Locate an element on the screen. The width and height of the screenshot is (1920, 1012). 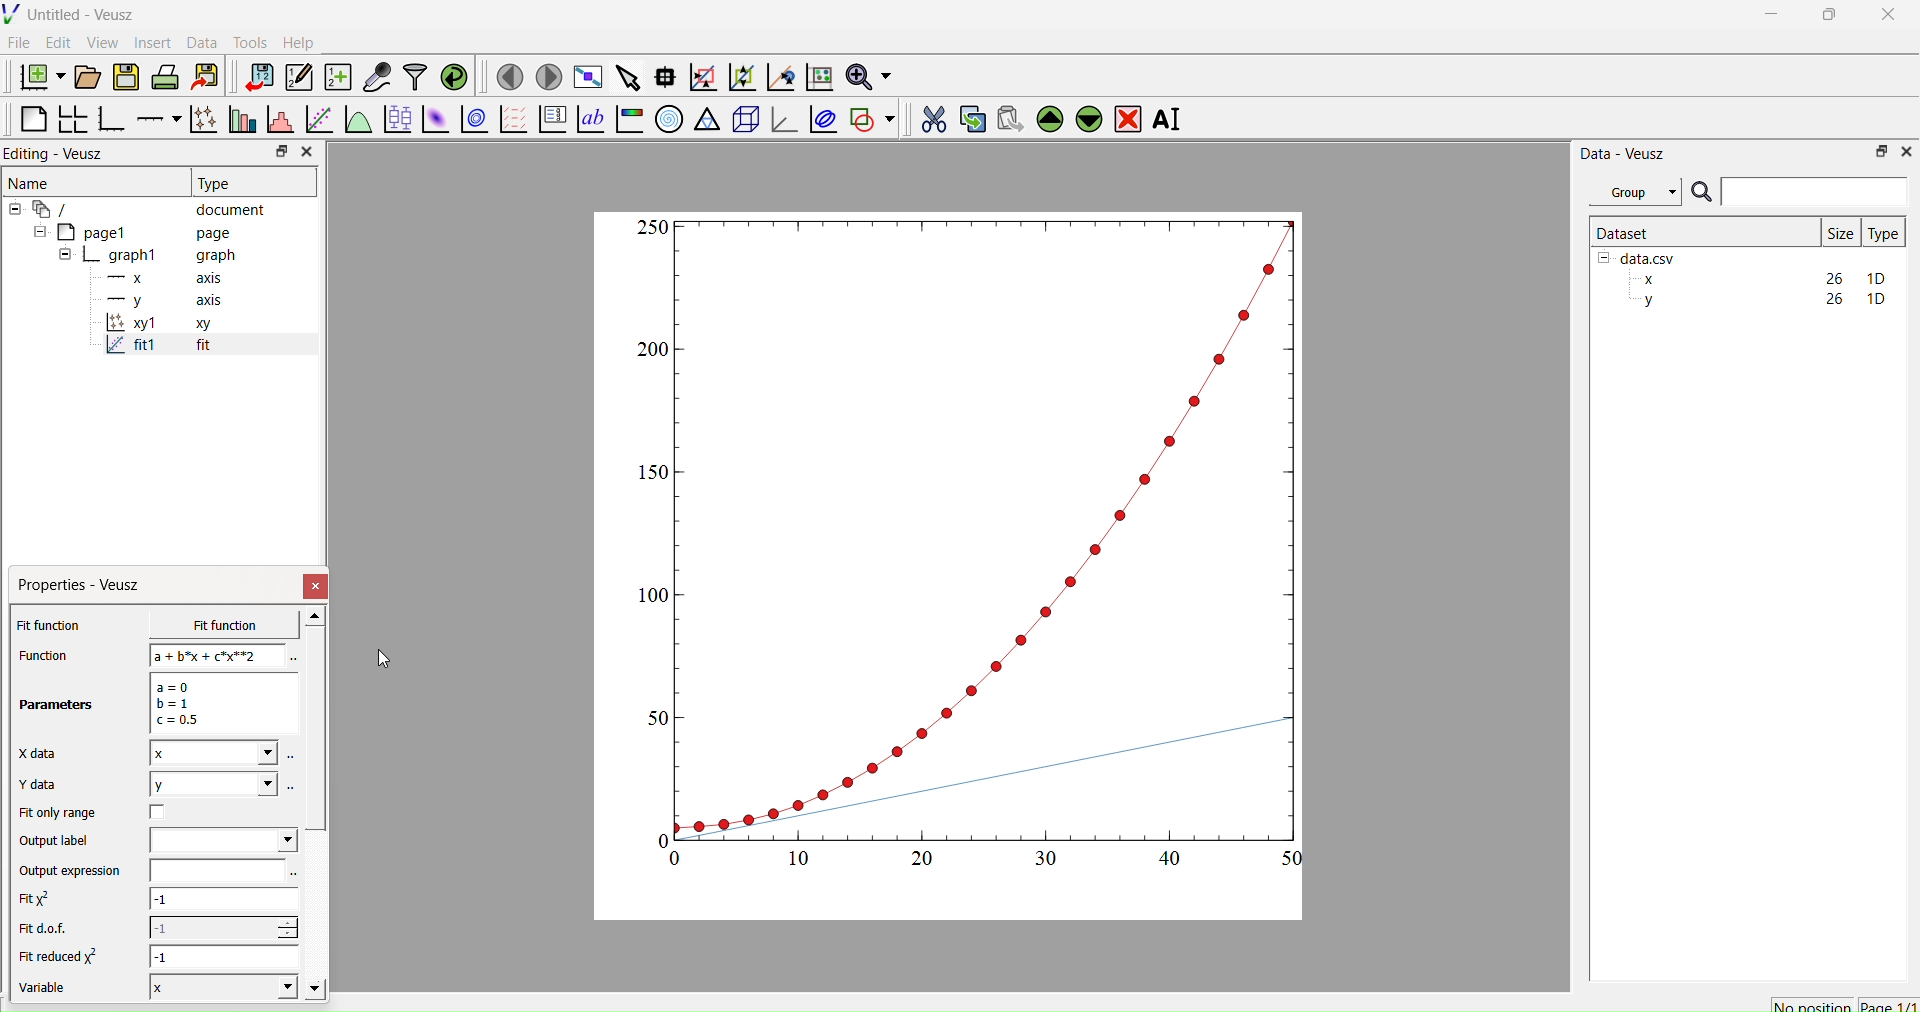
Reload linked dataset is located at coordinates (452, 75).